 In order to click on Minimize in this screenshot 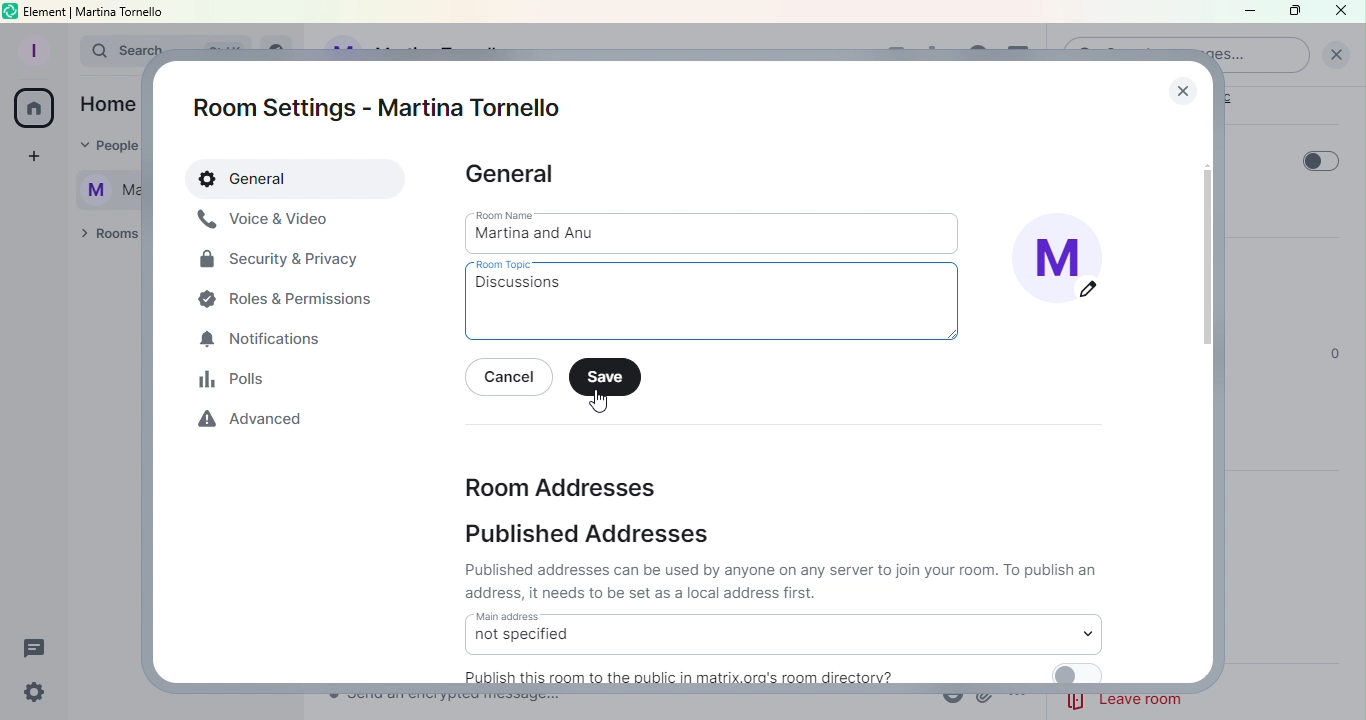, I will do `click(1247, 13)`.